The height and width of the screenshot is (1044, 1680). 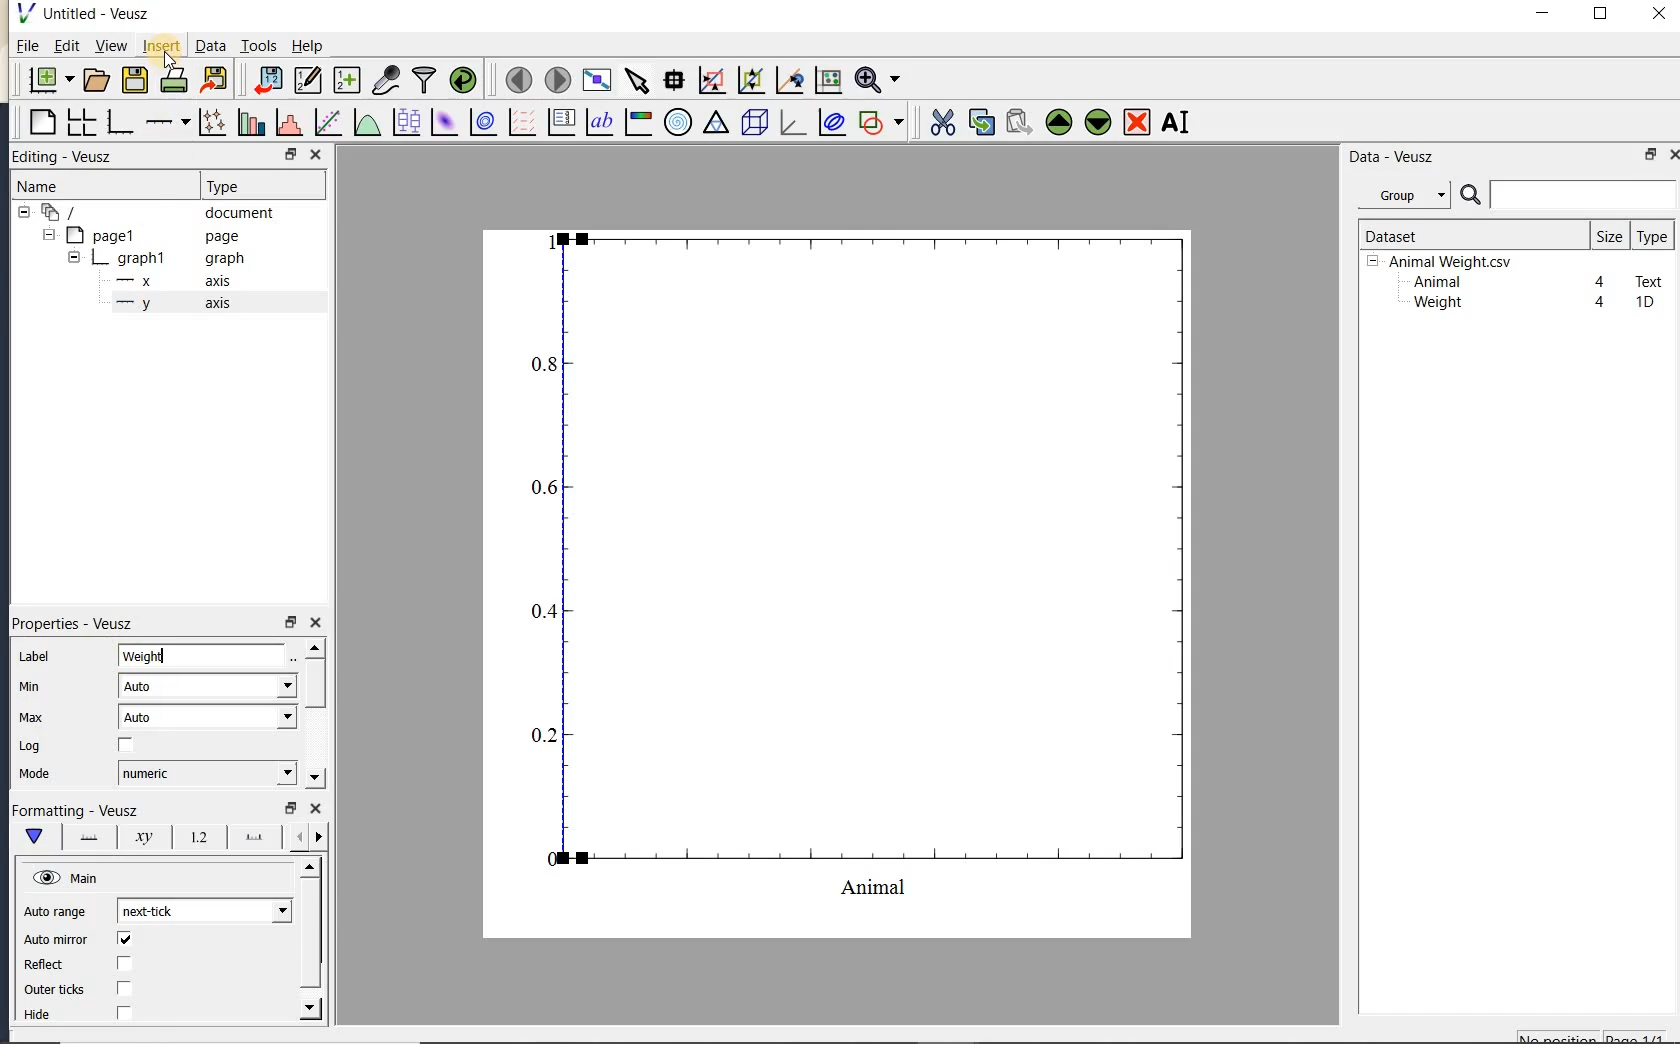 What do you see at coordinates (752, 79) in the screenshot?
I see `click to zoom out of graph axes` at bounding box center [752, 79].